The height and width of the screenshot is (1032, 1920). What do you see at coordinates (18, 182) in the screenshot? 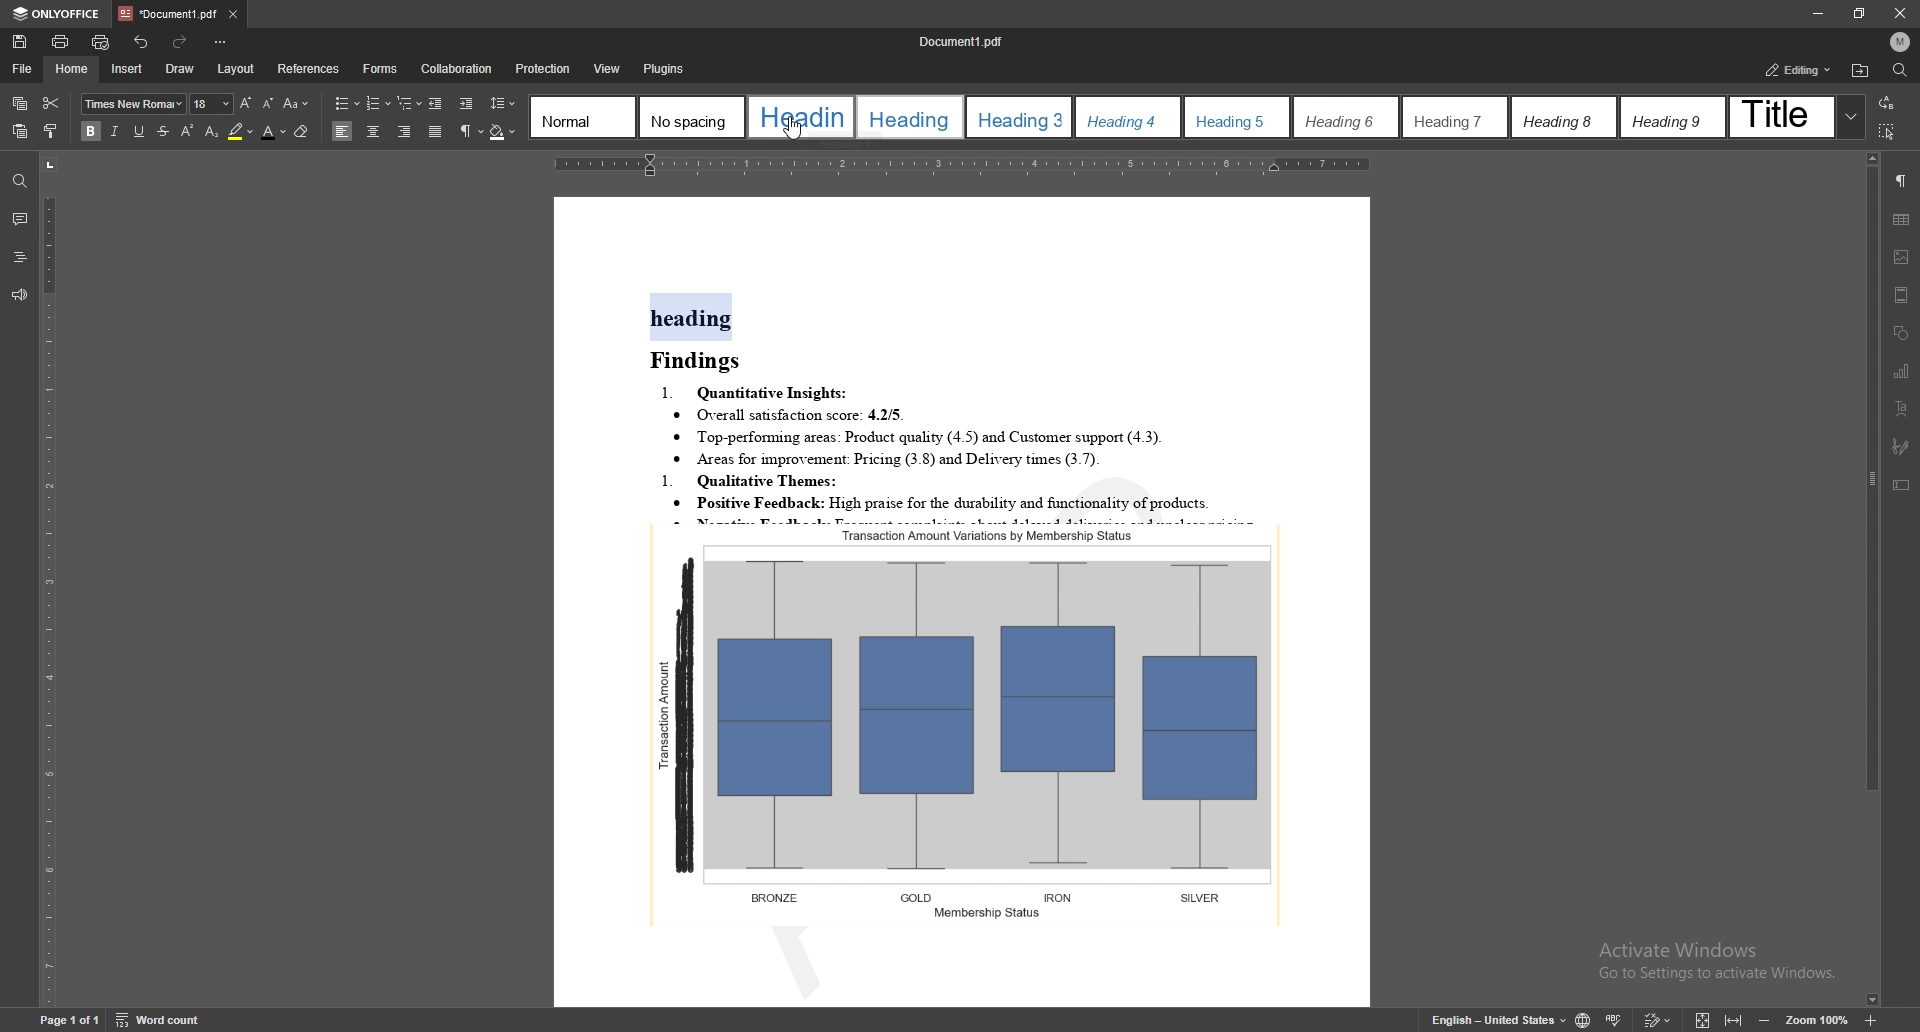
I see `find` at bounding box center [18, 182].